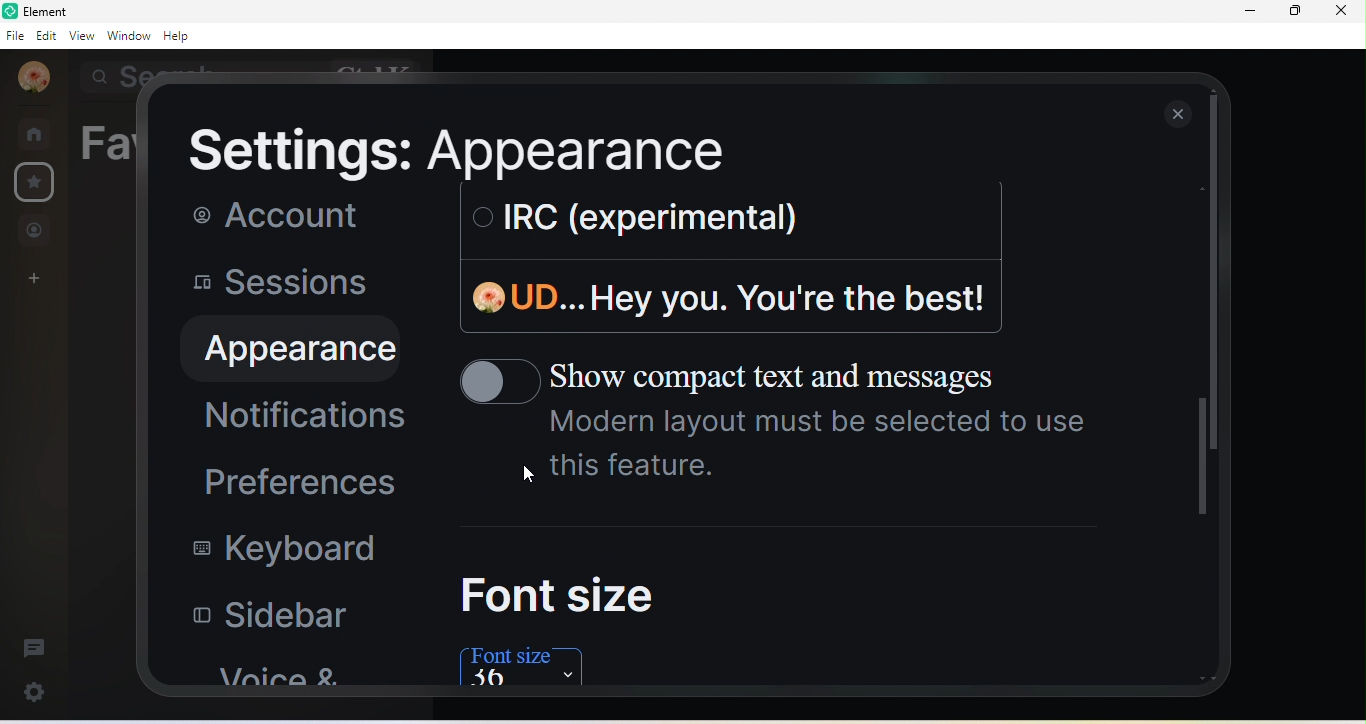 This screenshot has width=1366, height=724. What do you see at coordinates (723, 296) in the screenshot?
I see `UD... hey you. you are the best` at bounding box center [723, 296].